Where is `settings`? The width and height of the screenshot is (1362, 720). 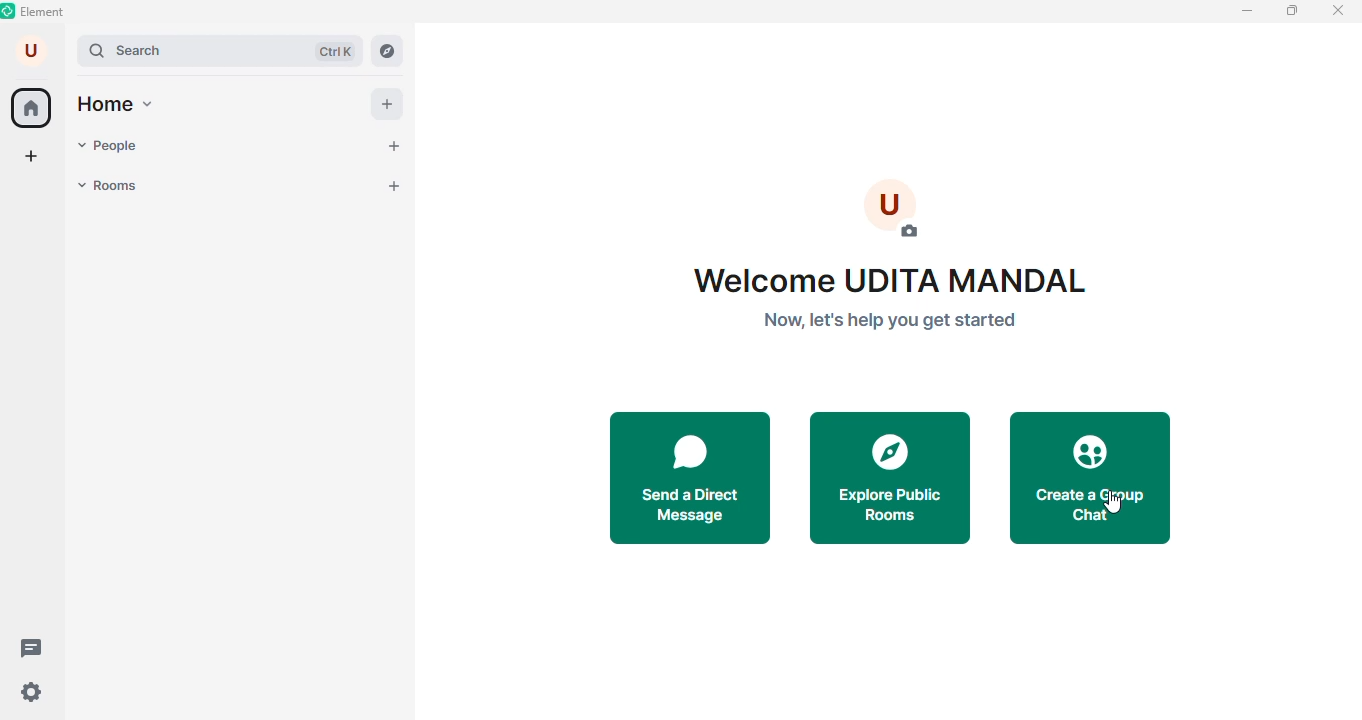
settings is located at coordinates (31, 693).